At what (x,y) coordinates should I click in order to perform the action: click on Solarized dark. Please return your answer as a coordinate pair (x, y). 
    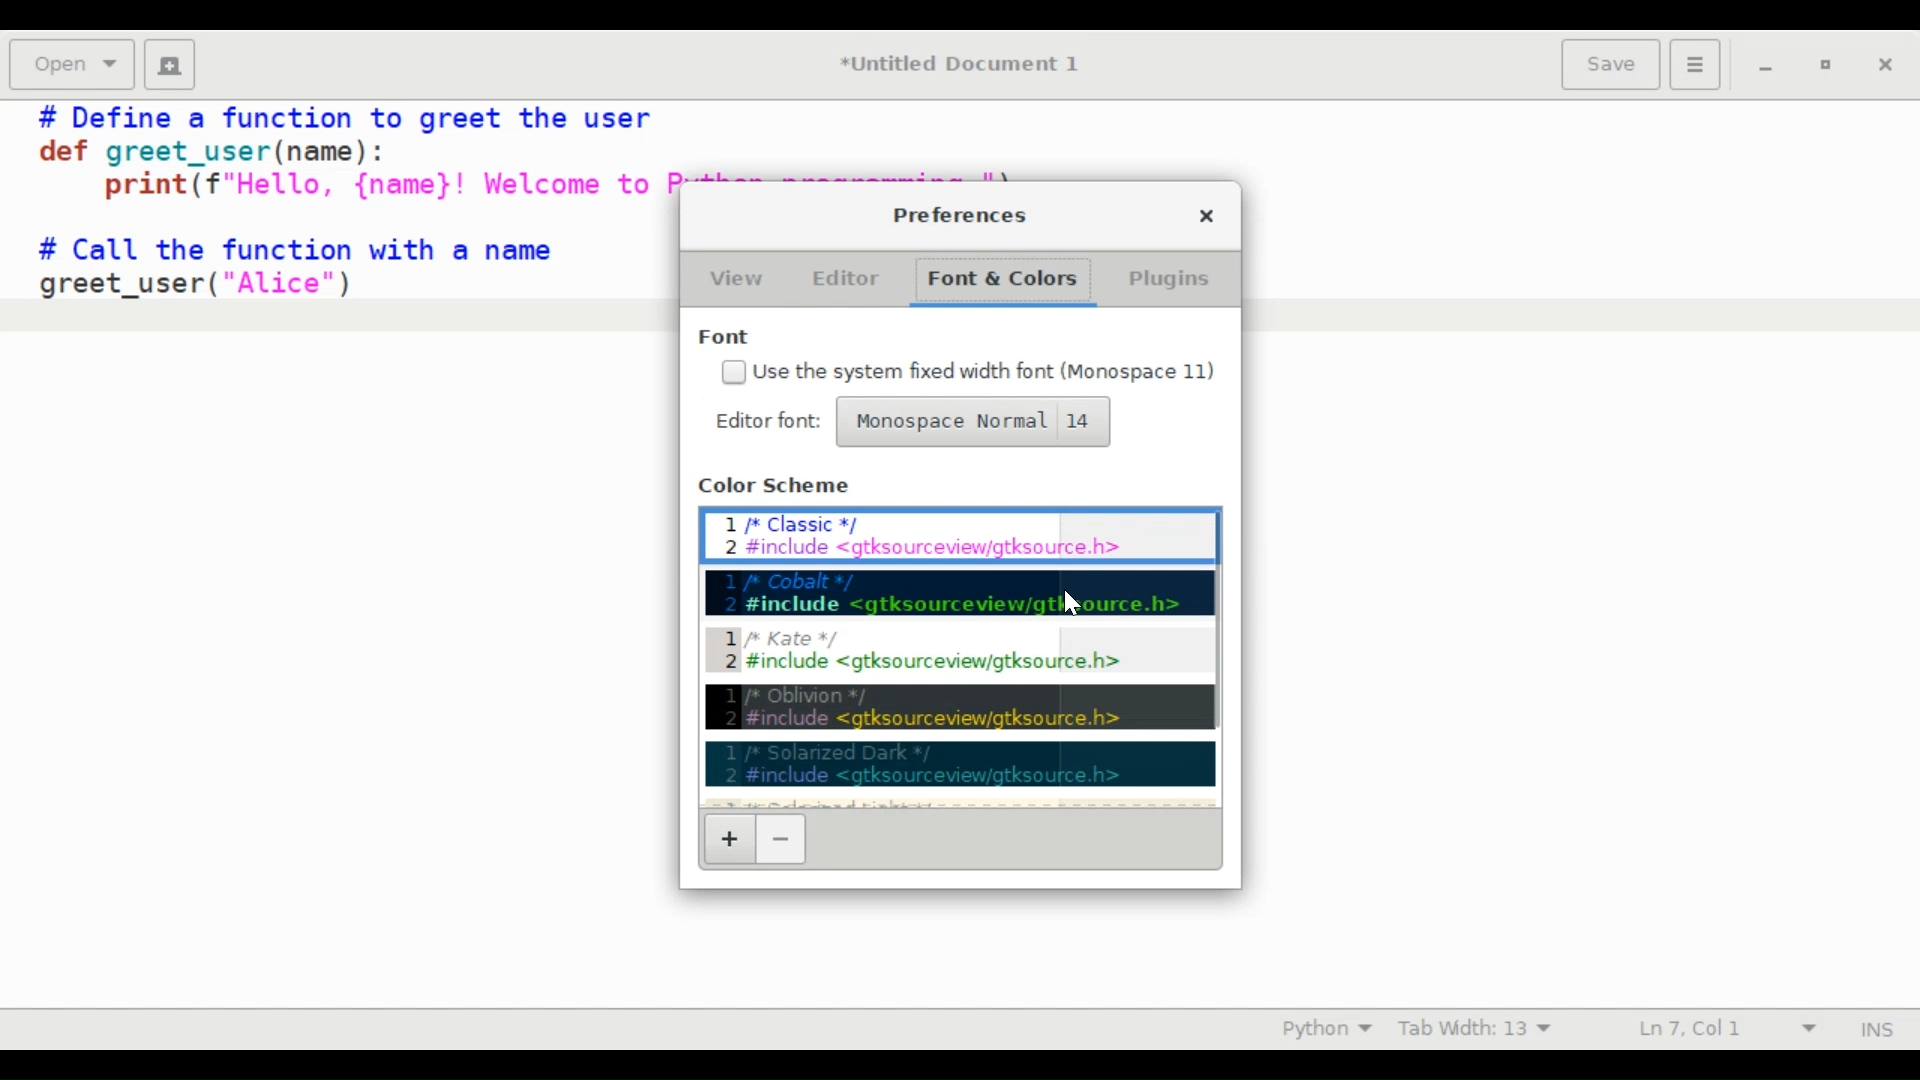
    Looking at the image, I should click on (961, 763).